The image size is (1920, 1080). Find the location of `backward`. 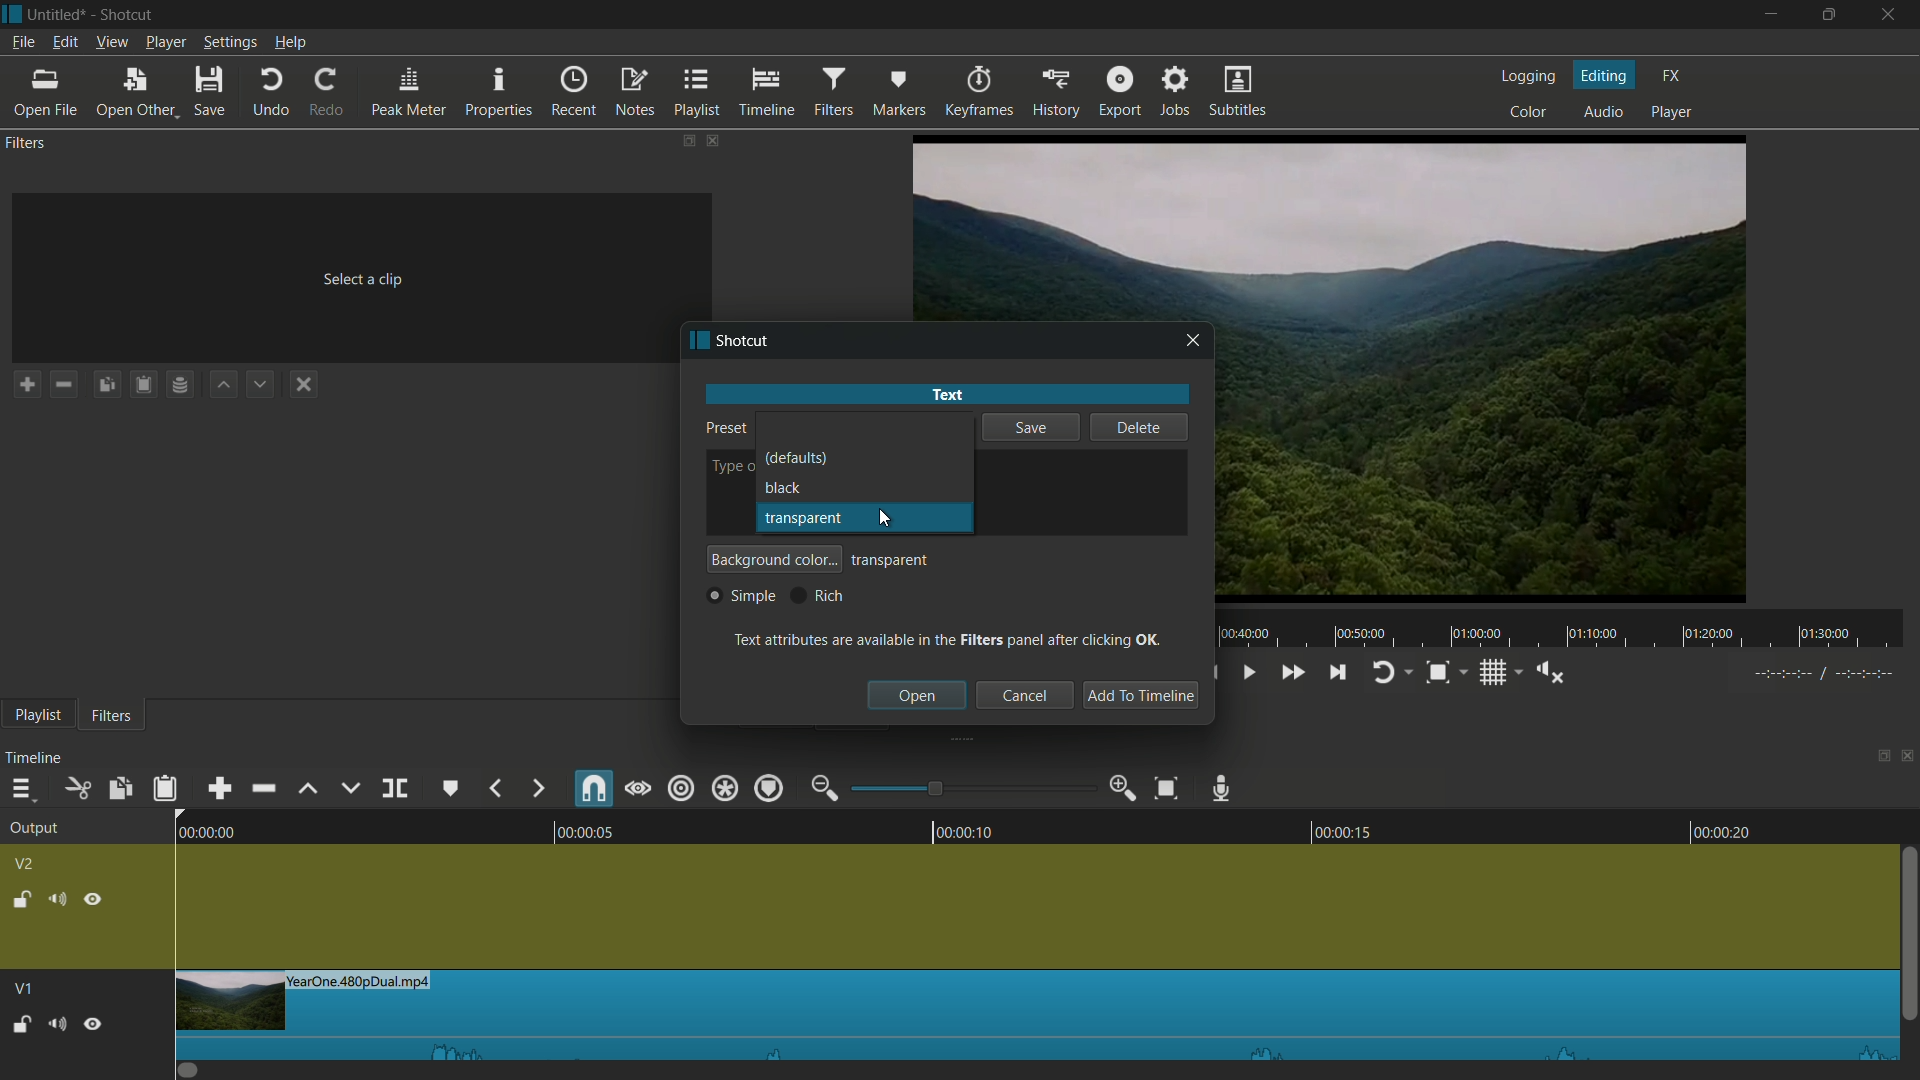

backward is located at coordinates (494, 786).